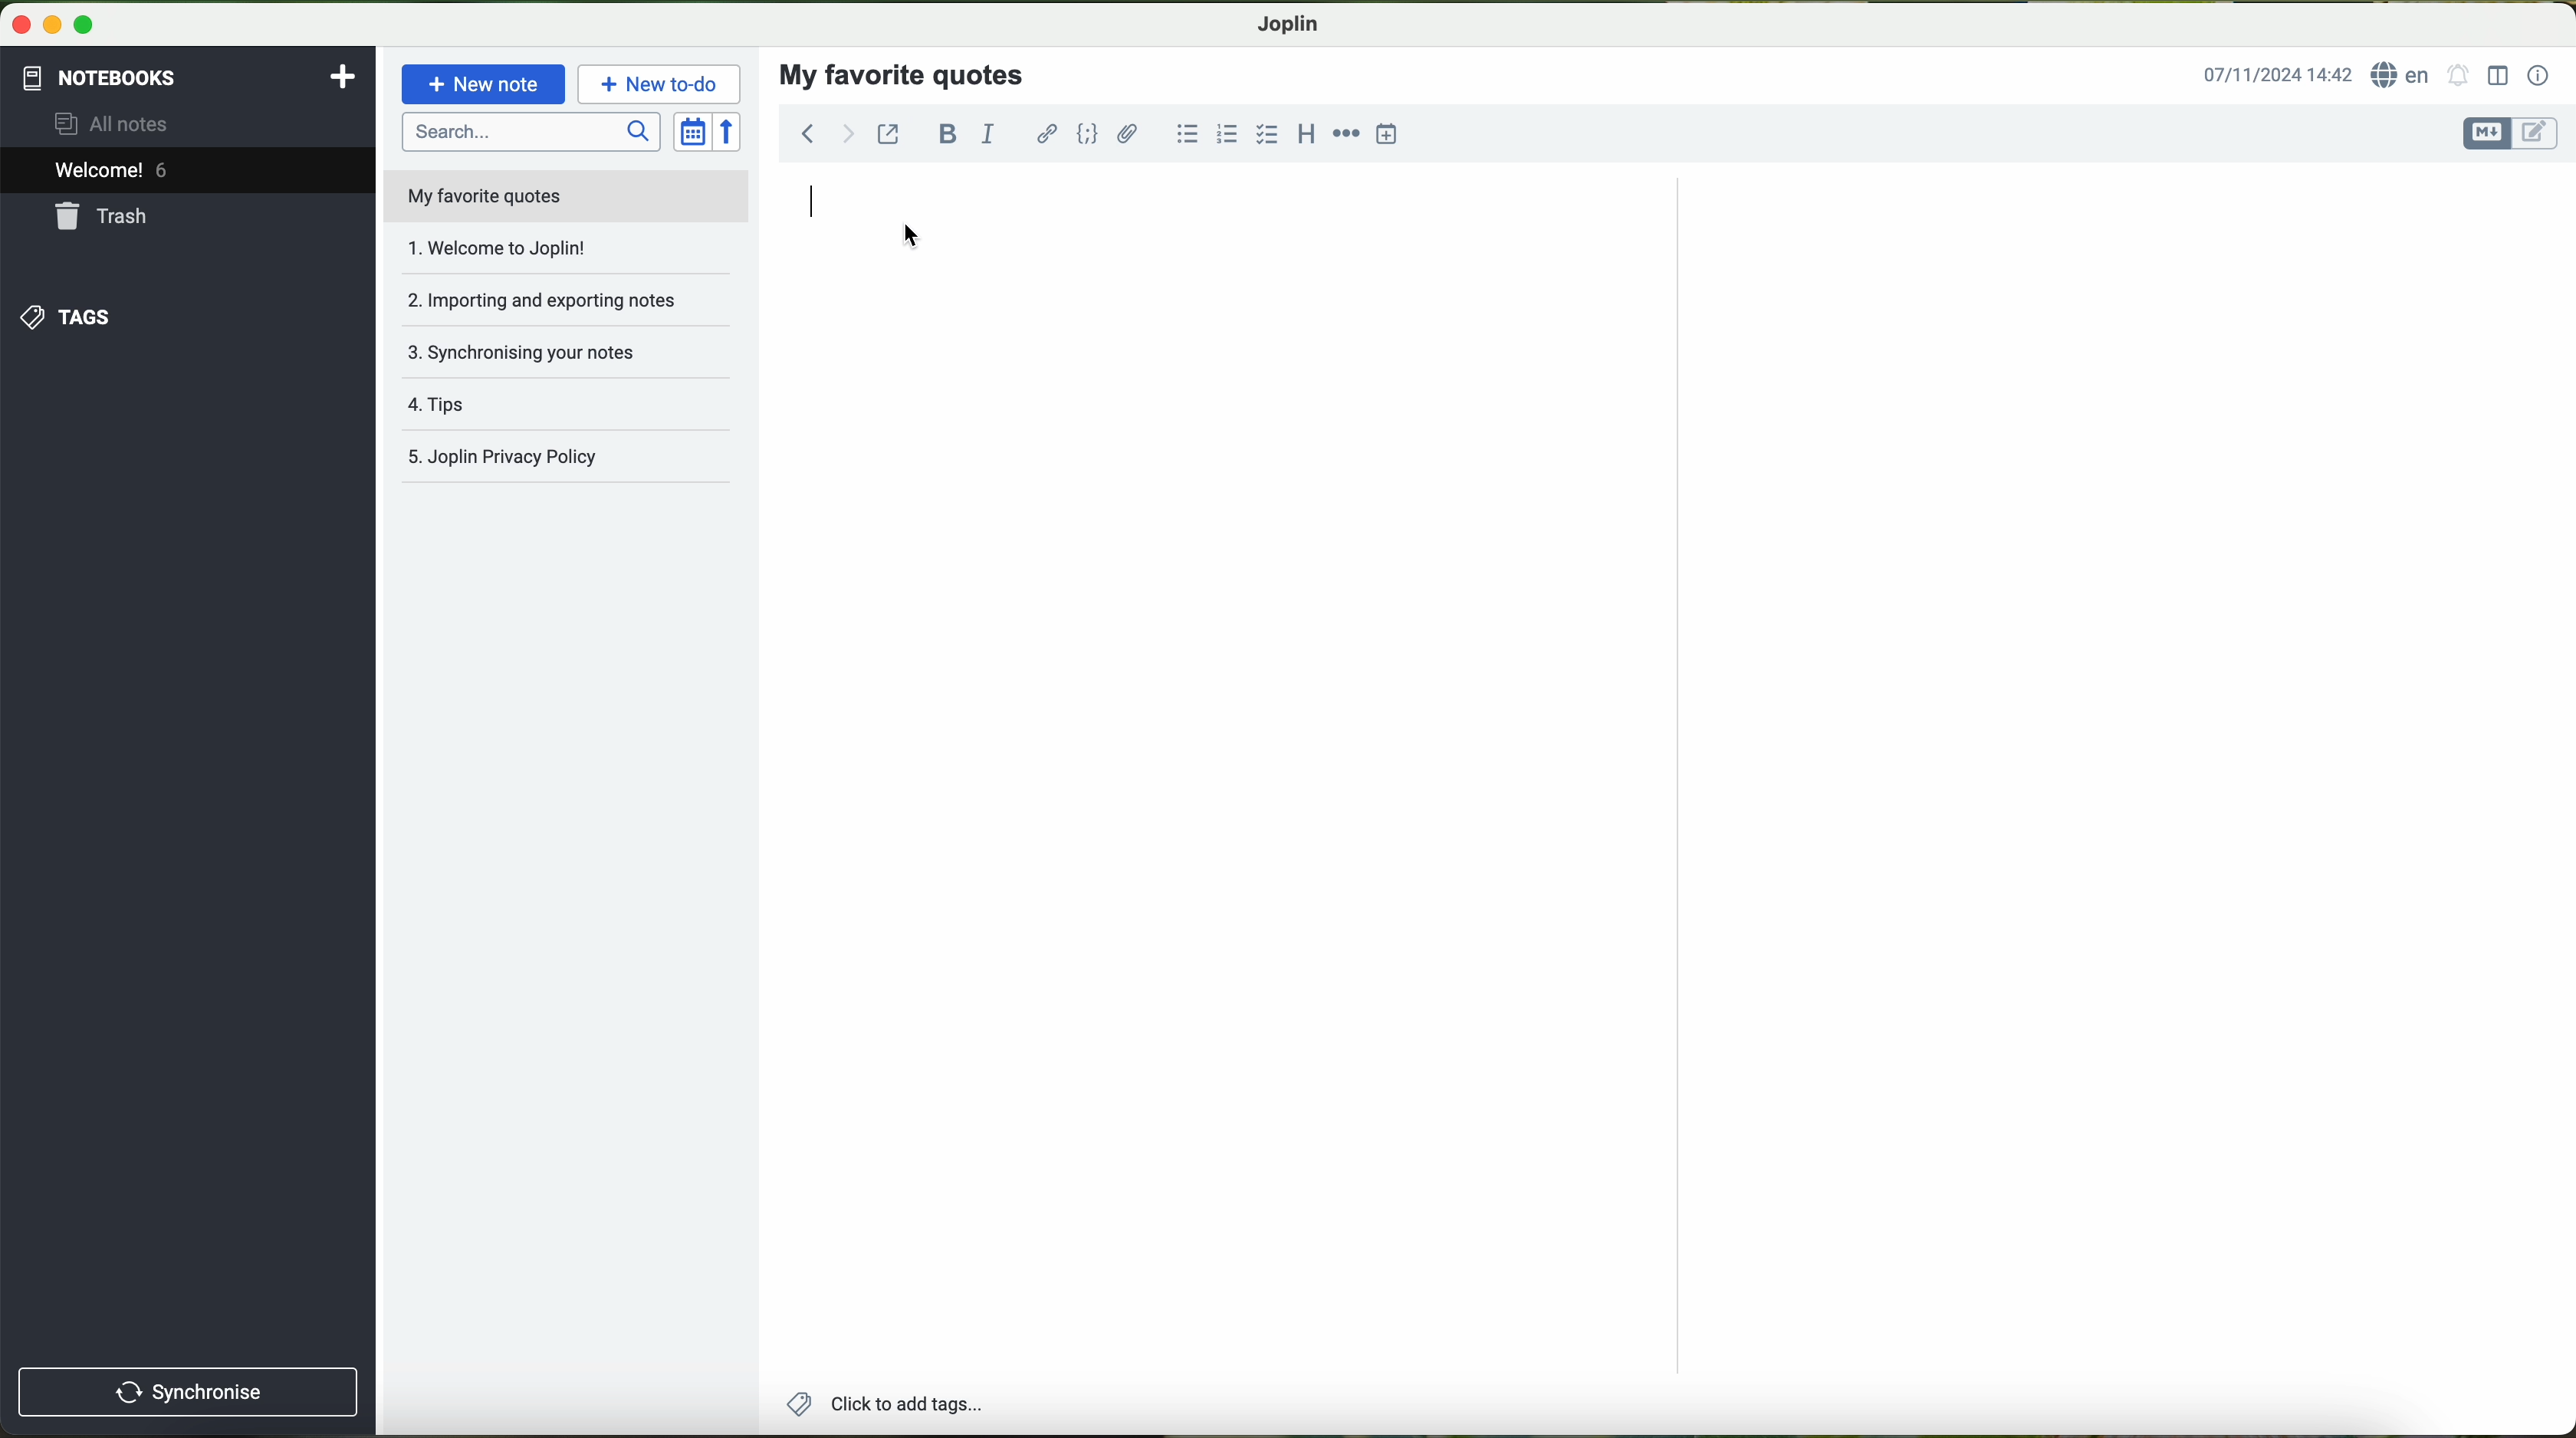 This screenshot has height=1438, width=2576. What do you see at coordinates (1090, 136) in the screenshot?
I see `code` at bounding box center [1090, 136].